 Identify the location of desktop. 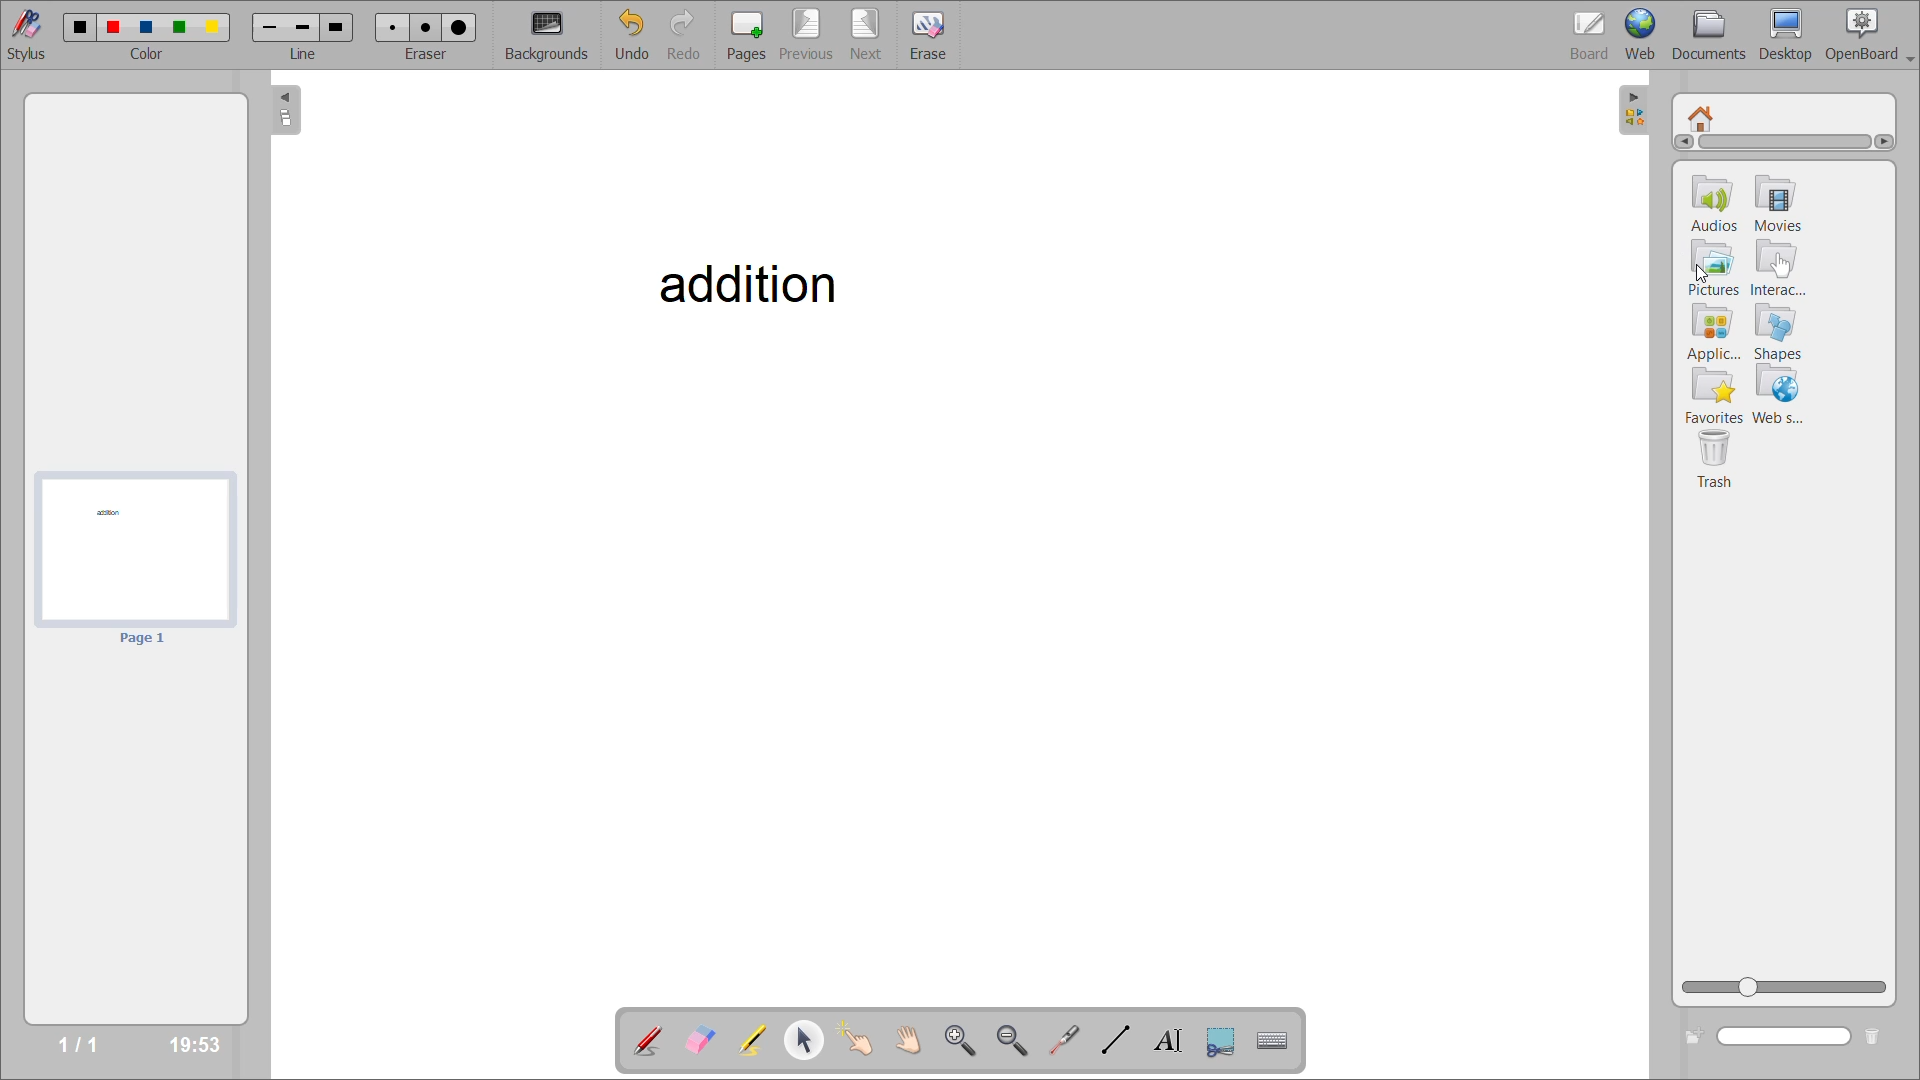
(1792, 35).